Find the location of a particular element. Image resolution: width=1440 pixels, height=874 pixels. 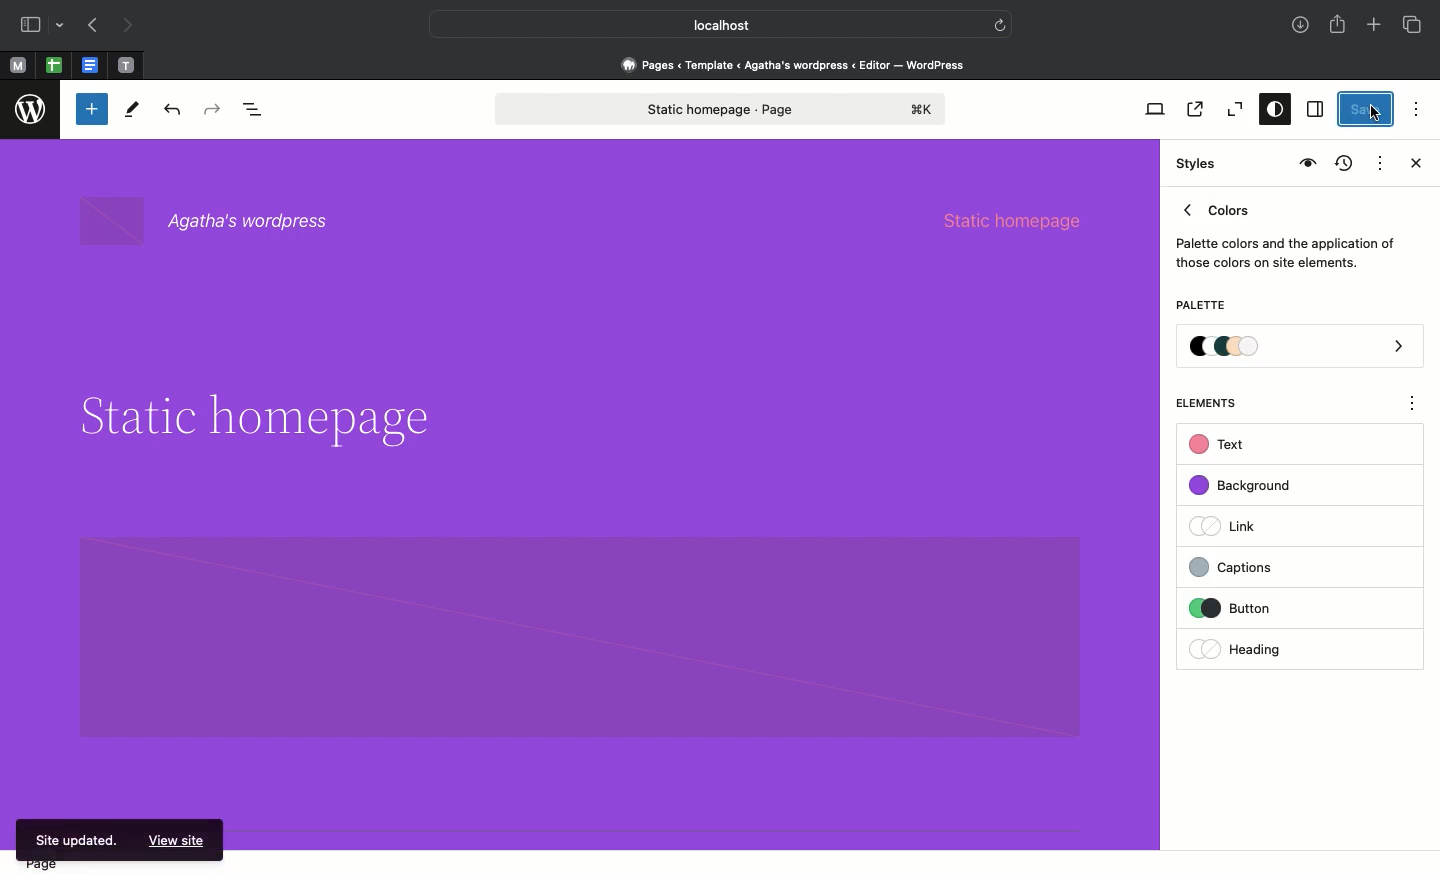

Downloads is located at coordinates (1302, 27).